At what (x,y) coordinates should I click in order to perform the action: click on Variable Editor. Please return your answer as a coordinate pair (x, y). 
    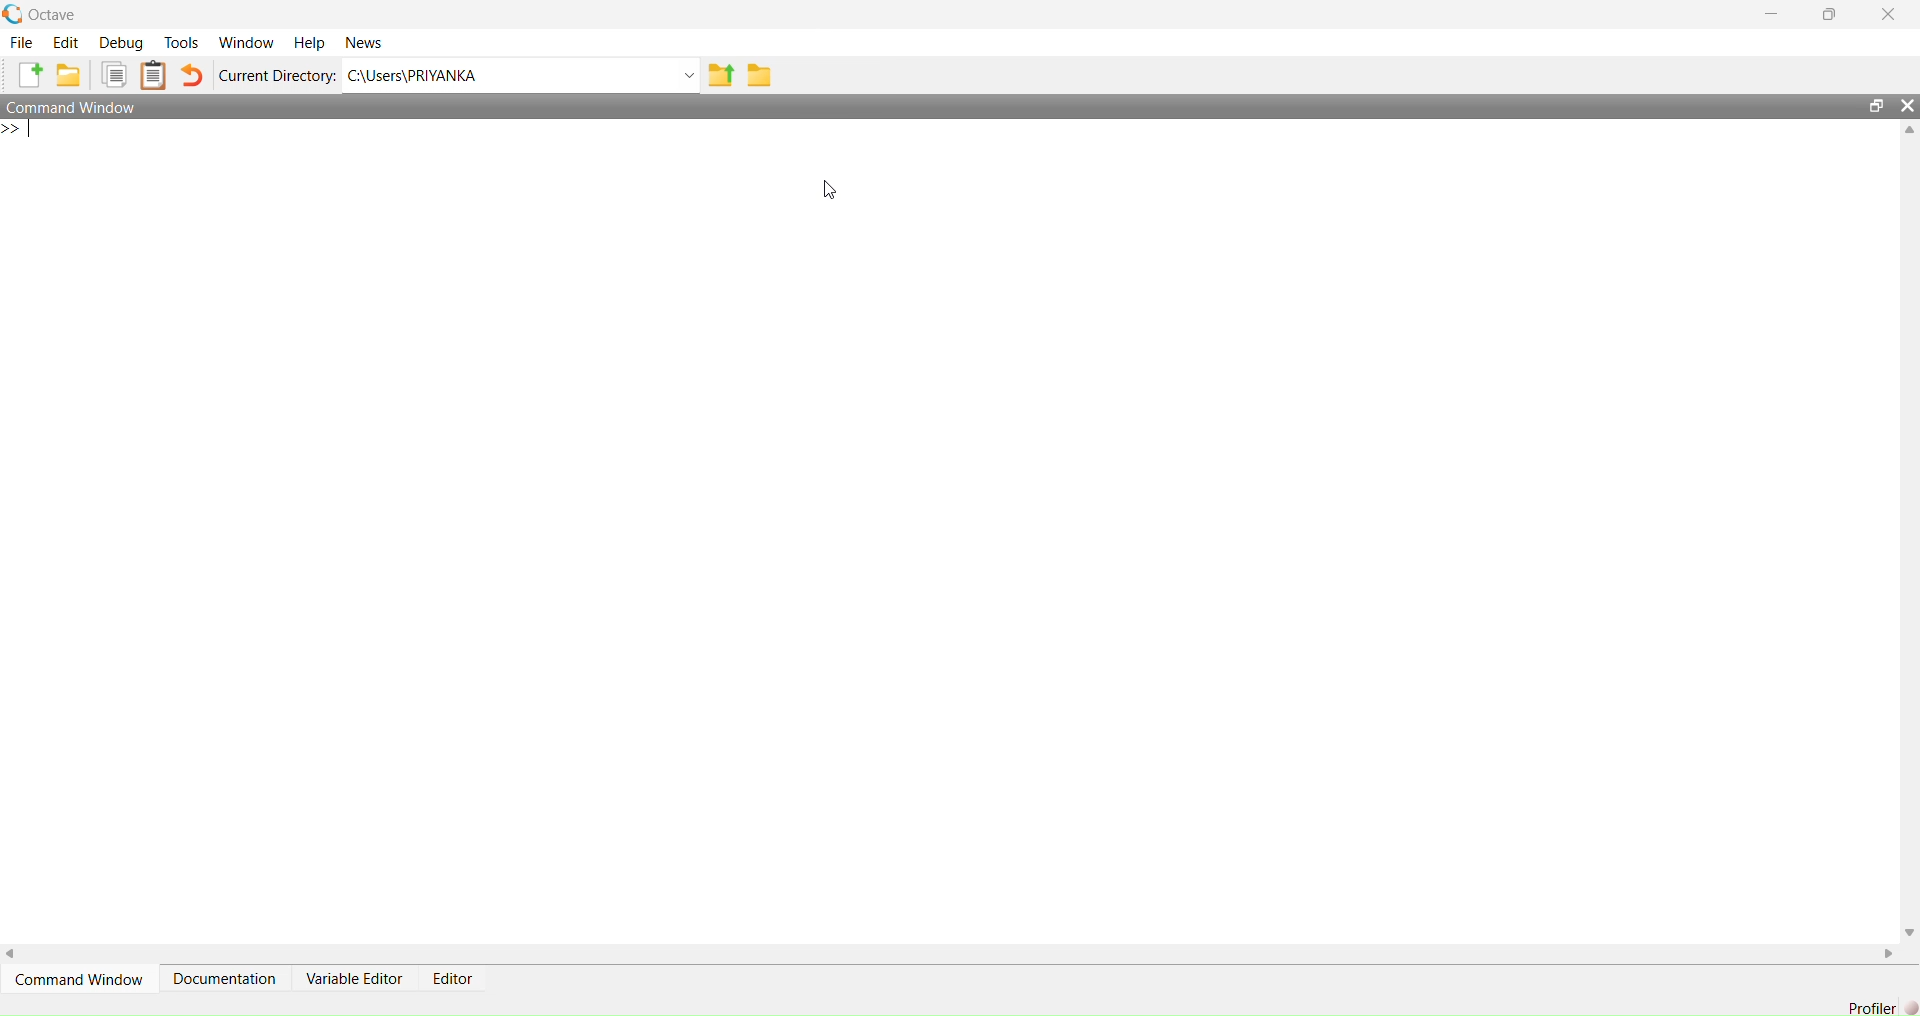
    Looking at the image, I should click on (354, 979).